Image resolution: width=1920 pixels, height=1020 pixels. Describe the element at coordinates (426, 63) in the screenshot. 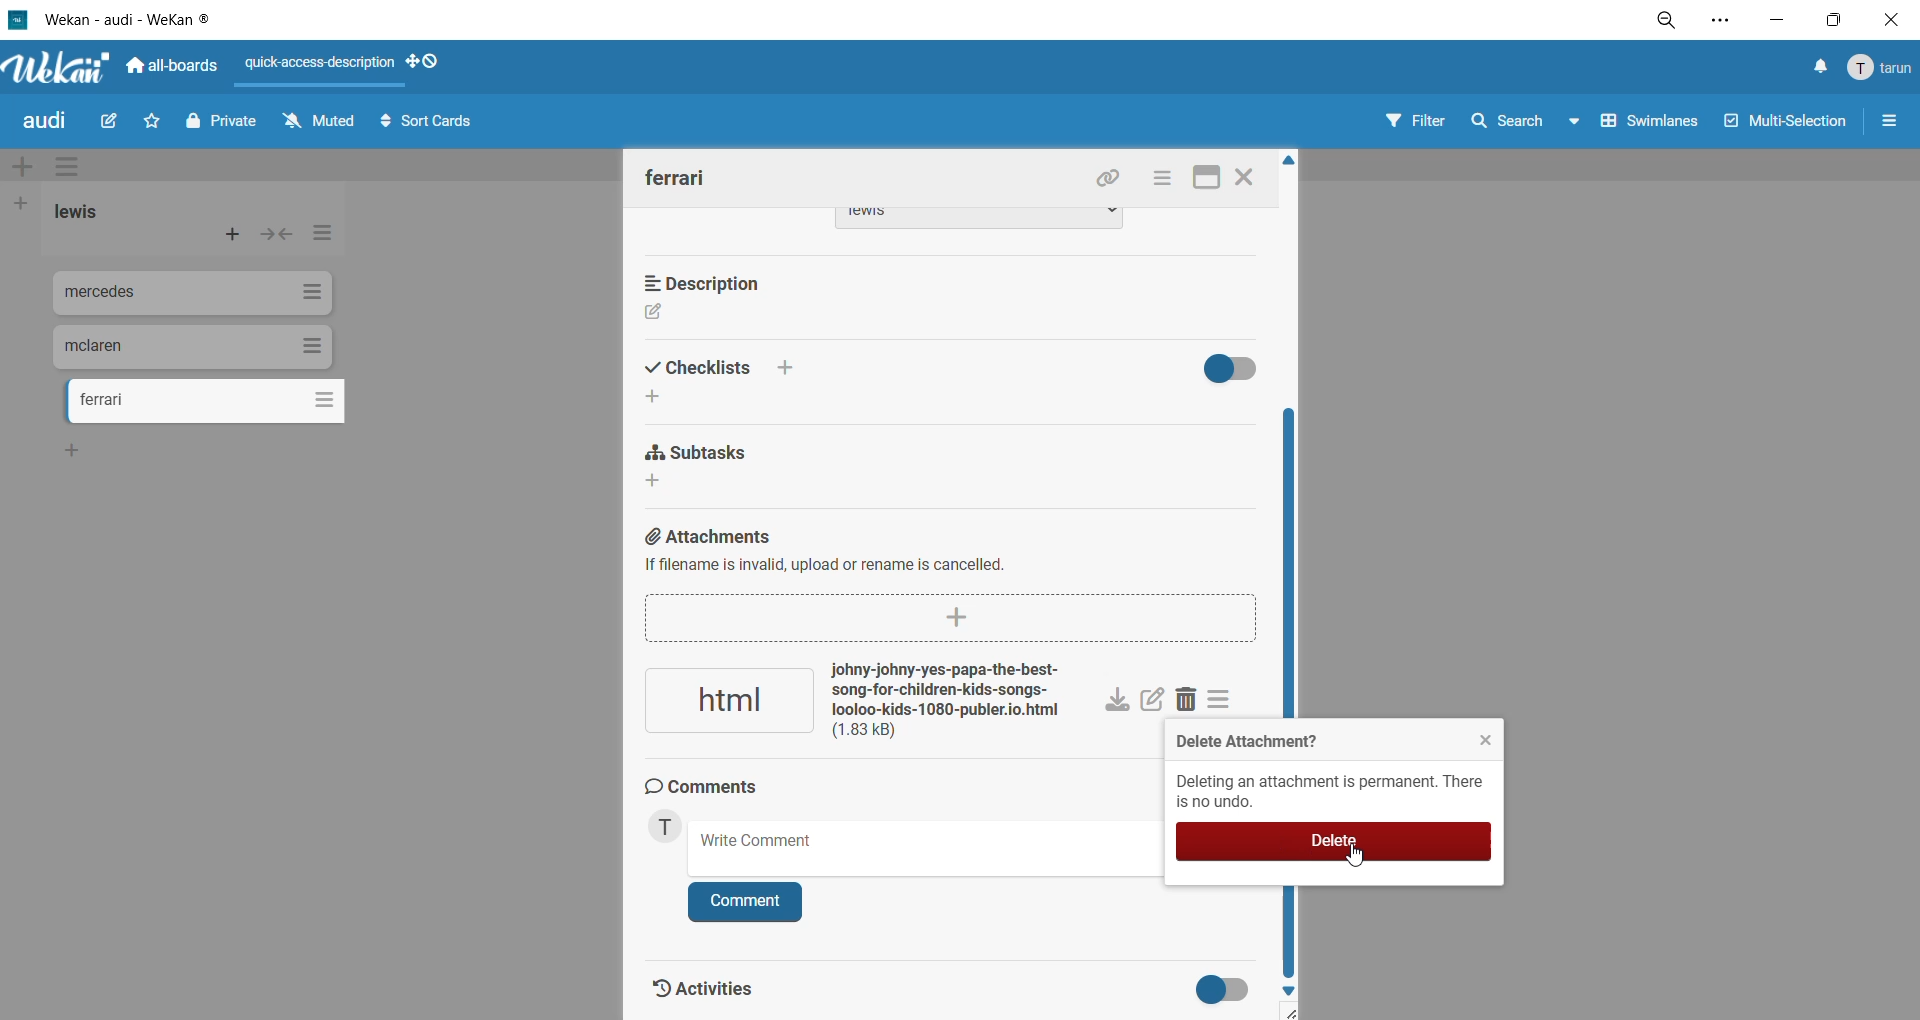

I see `show desktop drag handles` at that location.